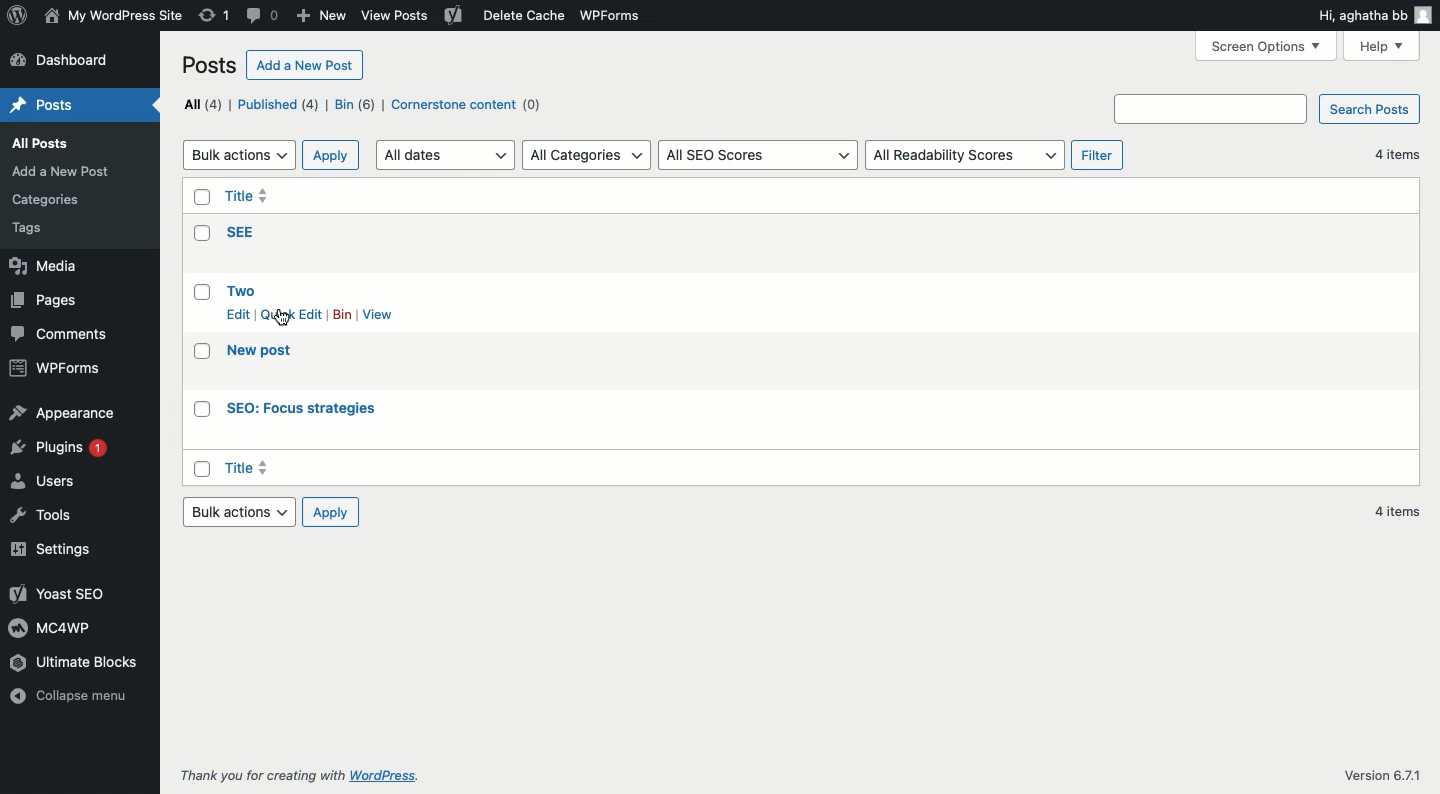 This screenshot has height=794, width=1440. What do you see at coordinates (588, 154) in the screenshot?
I see `All categories` at bounding box center [588, 154].